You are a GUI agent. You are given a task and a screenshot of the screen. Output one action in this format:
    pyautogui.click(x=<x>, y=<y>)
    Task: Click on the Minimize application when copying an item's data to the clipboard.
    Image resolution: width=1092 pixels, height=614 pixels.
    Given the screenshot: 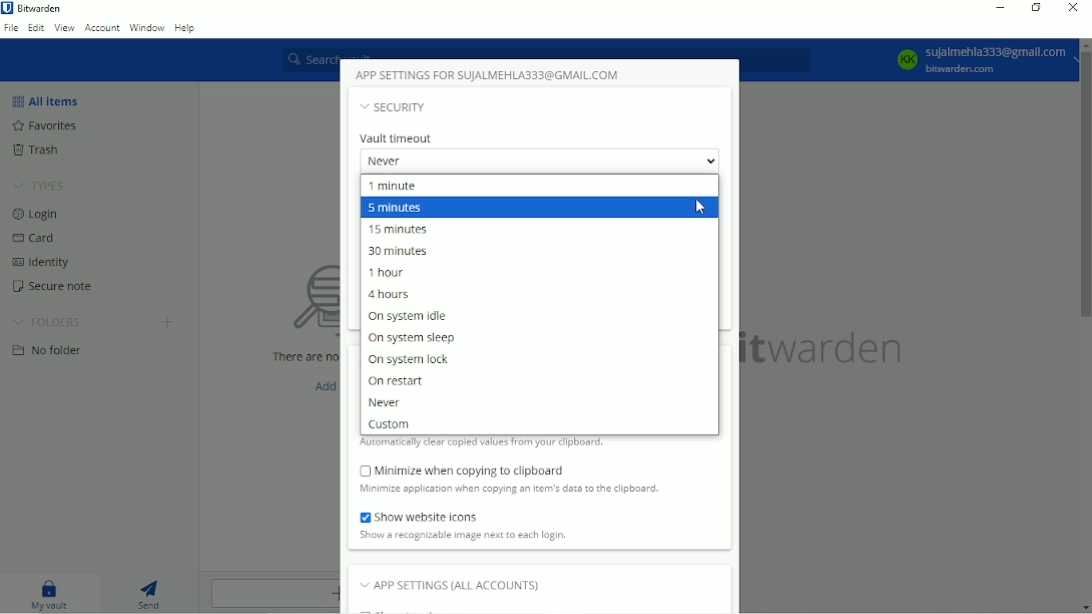 What is the action you would take?
    pyautogui.click(x=518, y=489)
    